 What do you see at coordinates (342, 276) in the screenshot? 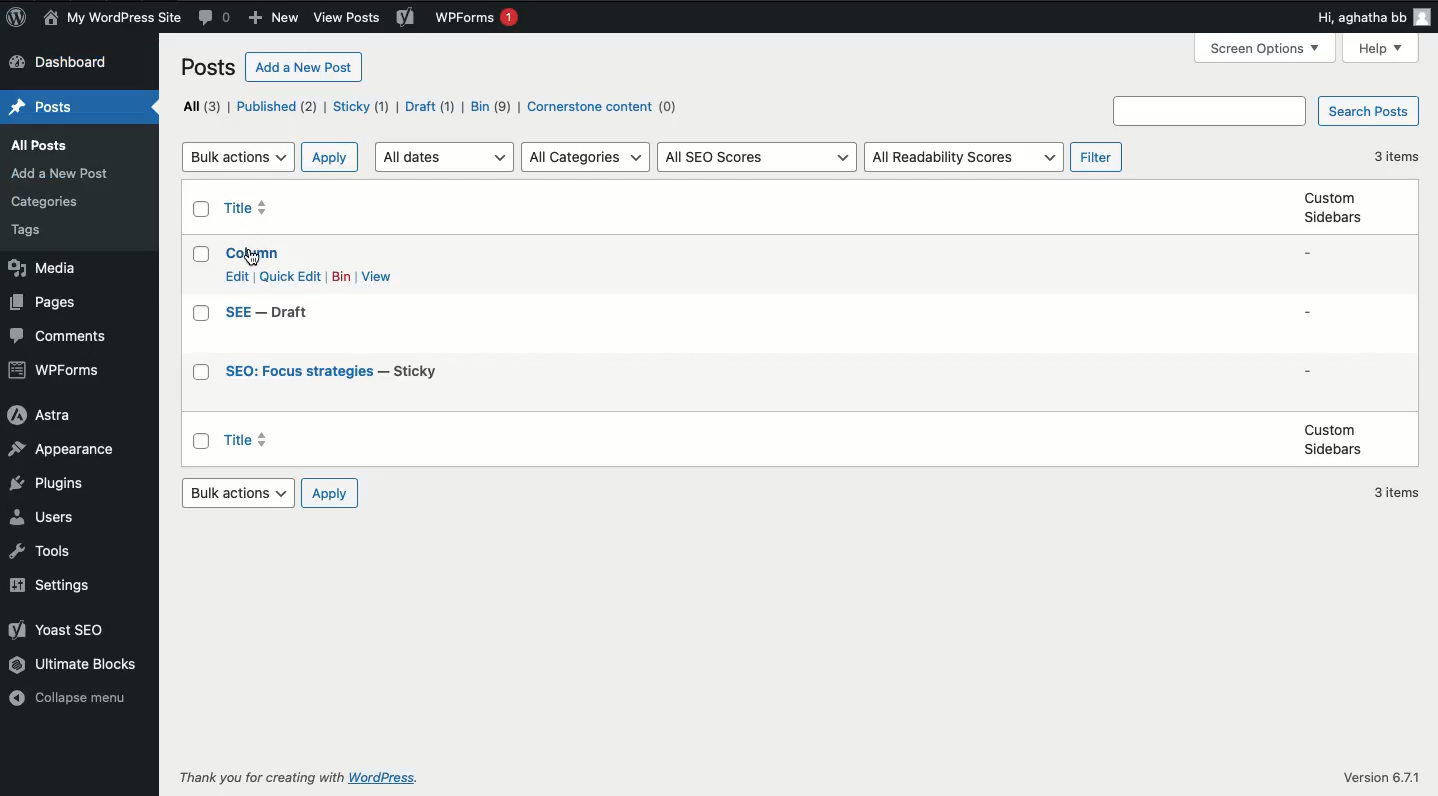
I see `Bin` at bounding box center [342, 276].